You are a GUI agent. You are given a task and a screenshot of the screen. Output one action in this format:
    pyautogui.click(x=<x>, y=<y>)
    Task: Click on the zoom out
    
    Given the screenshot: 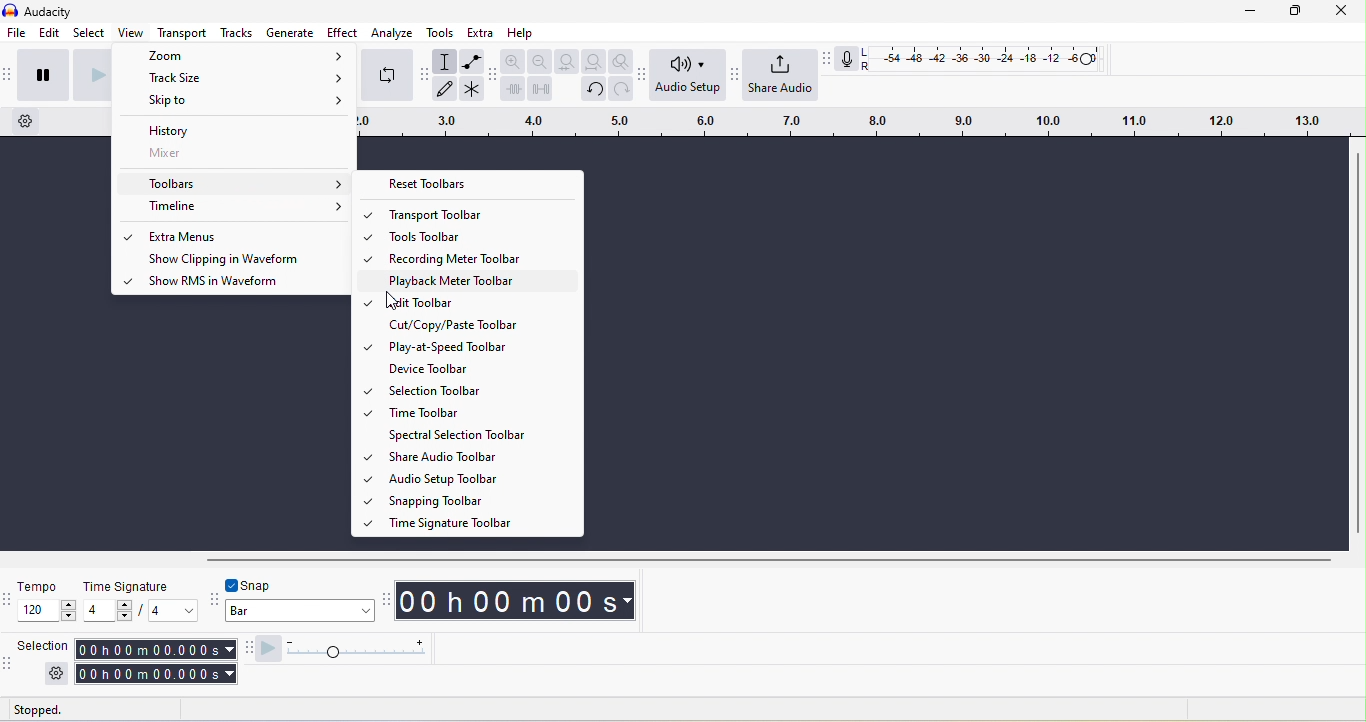 What is the action you would take?
    pyautogui.click(x=540, y=61)
    